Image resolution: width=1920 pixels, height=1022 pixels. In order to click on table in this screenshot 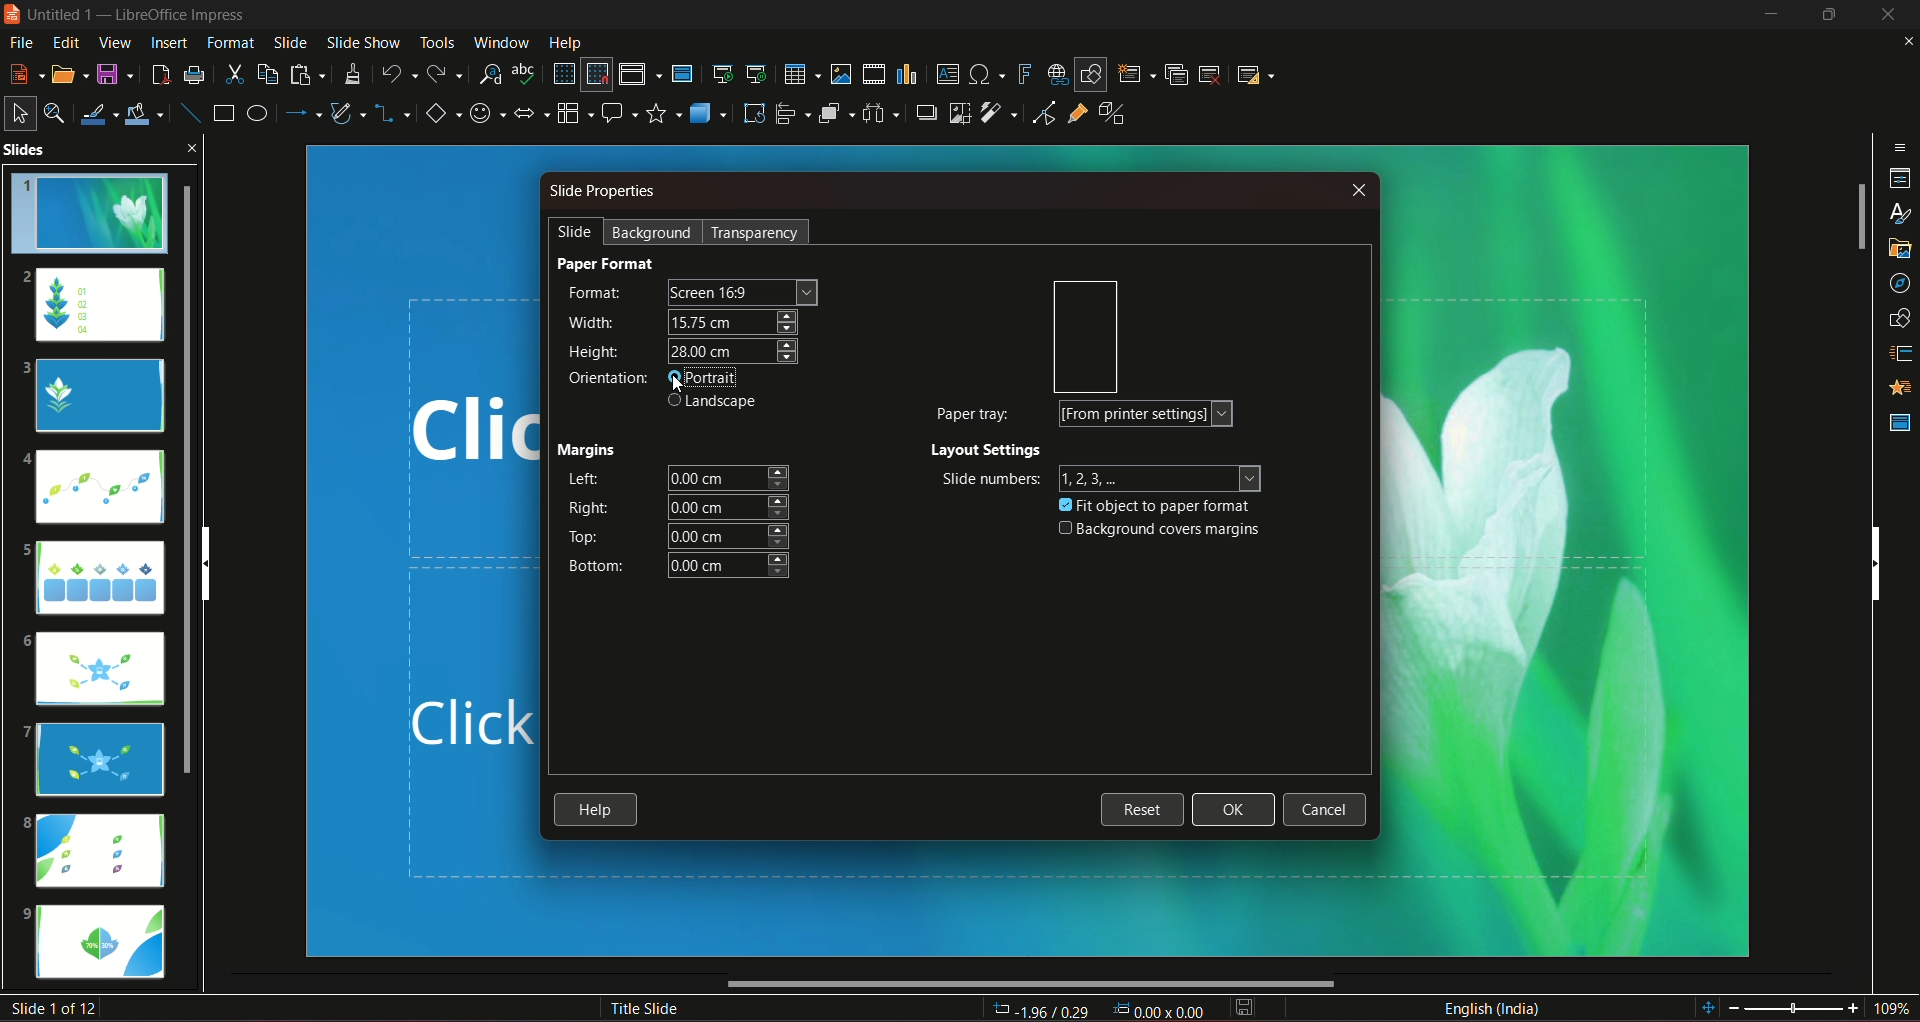, I will do `click(799, 72)`.